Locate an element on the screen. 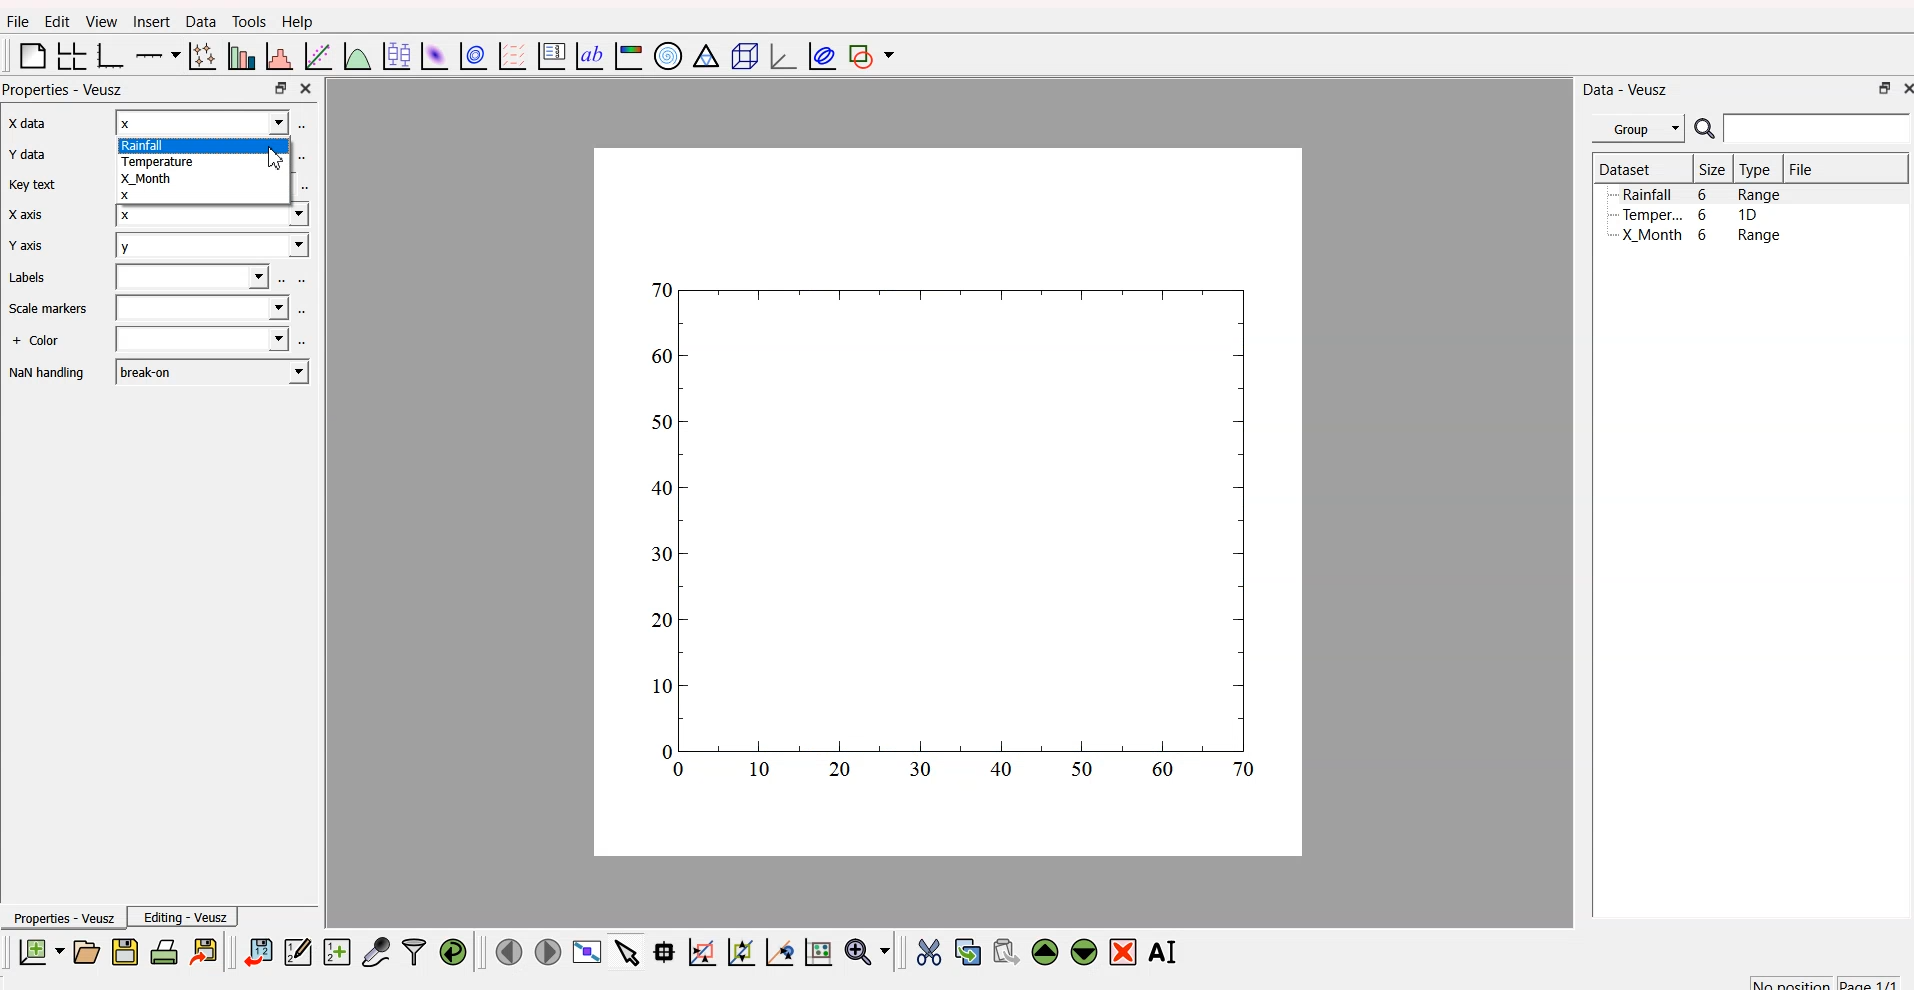  plot covariance ellipses is located at coordinates (818, 56).